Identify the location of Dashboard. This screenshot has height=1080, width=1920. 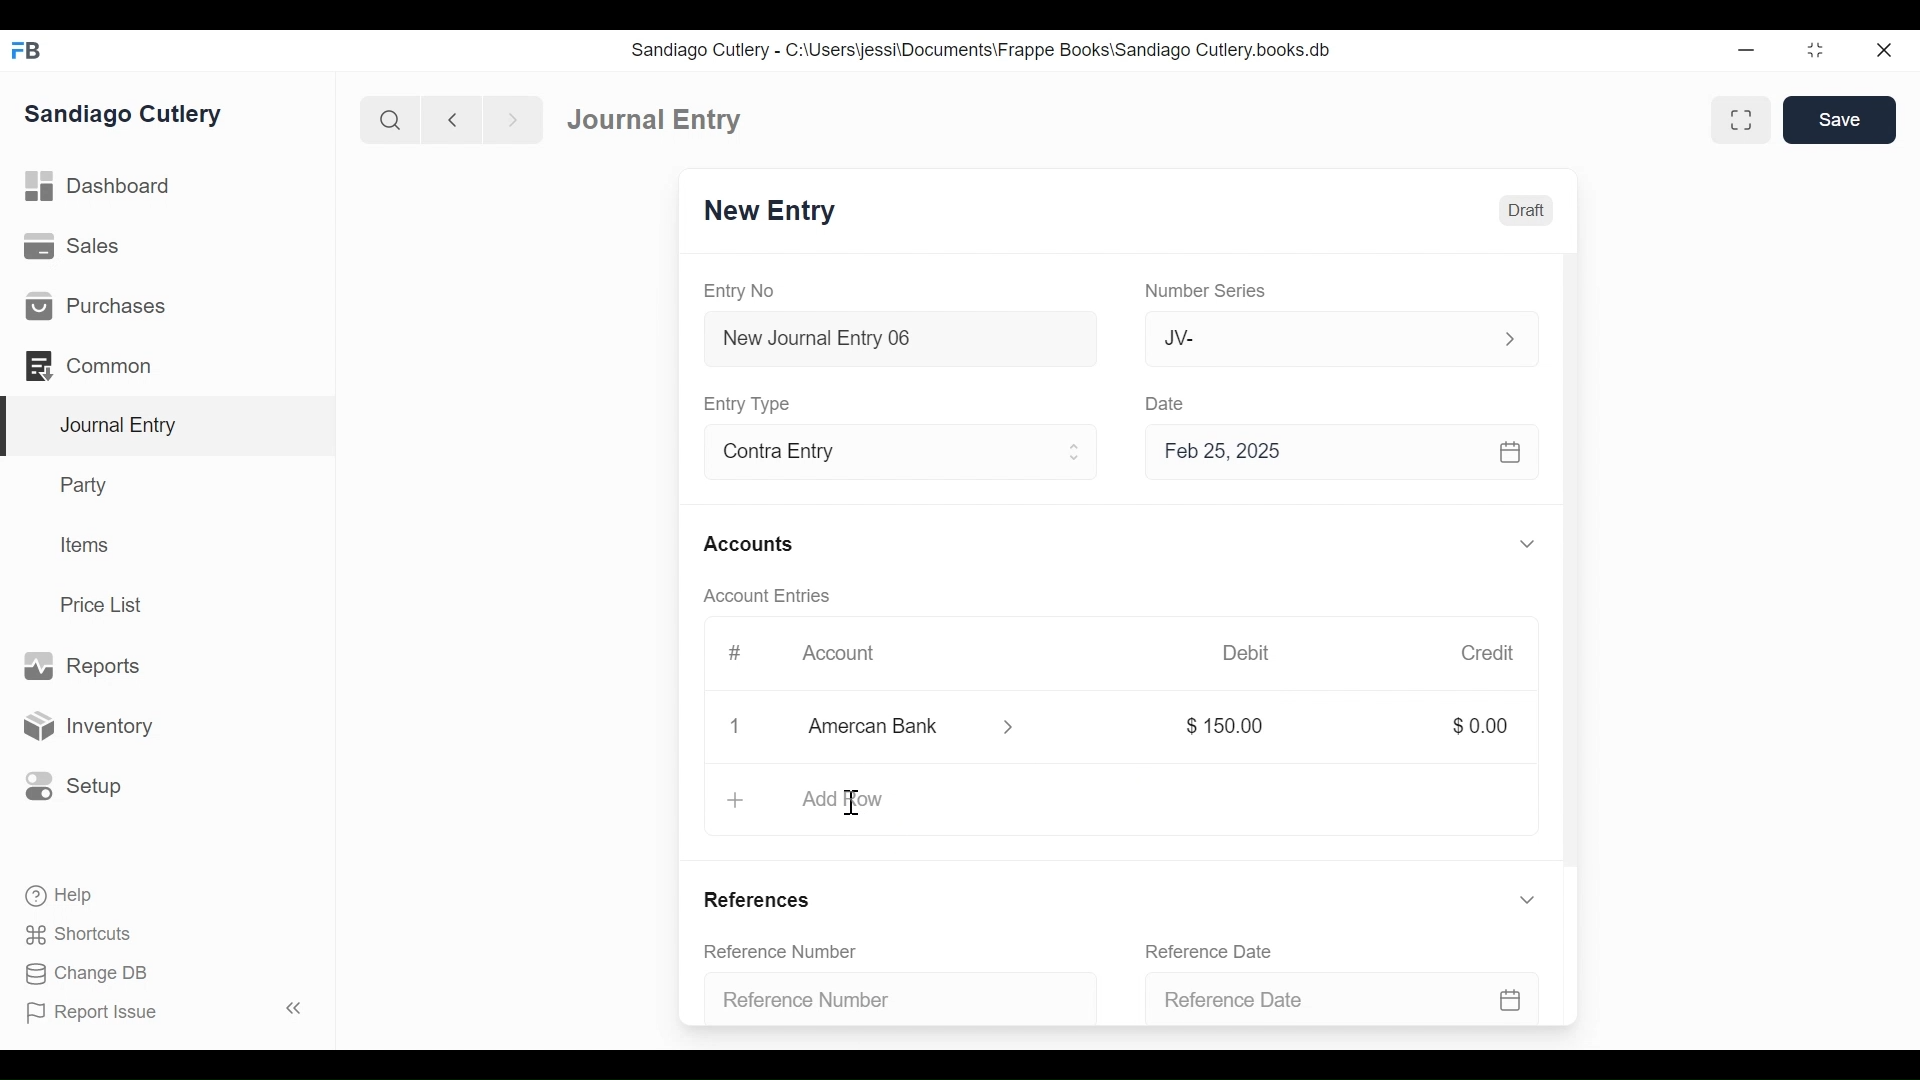
(100, 187).